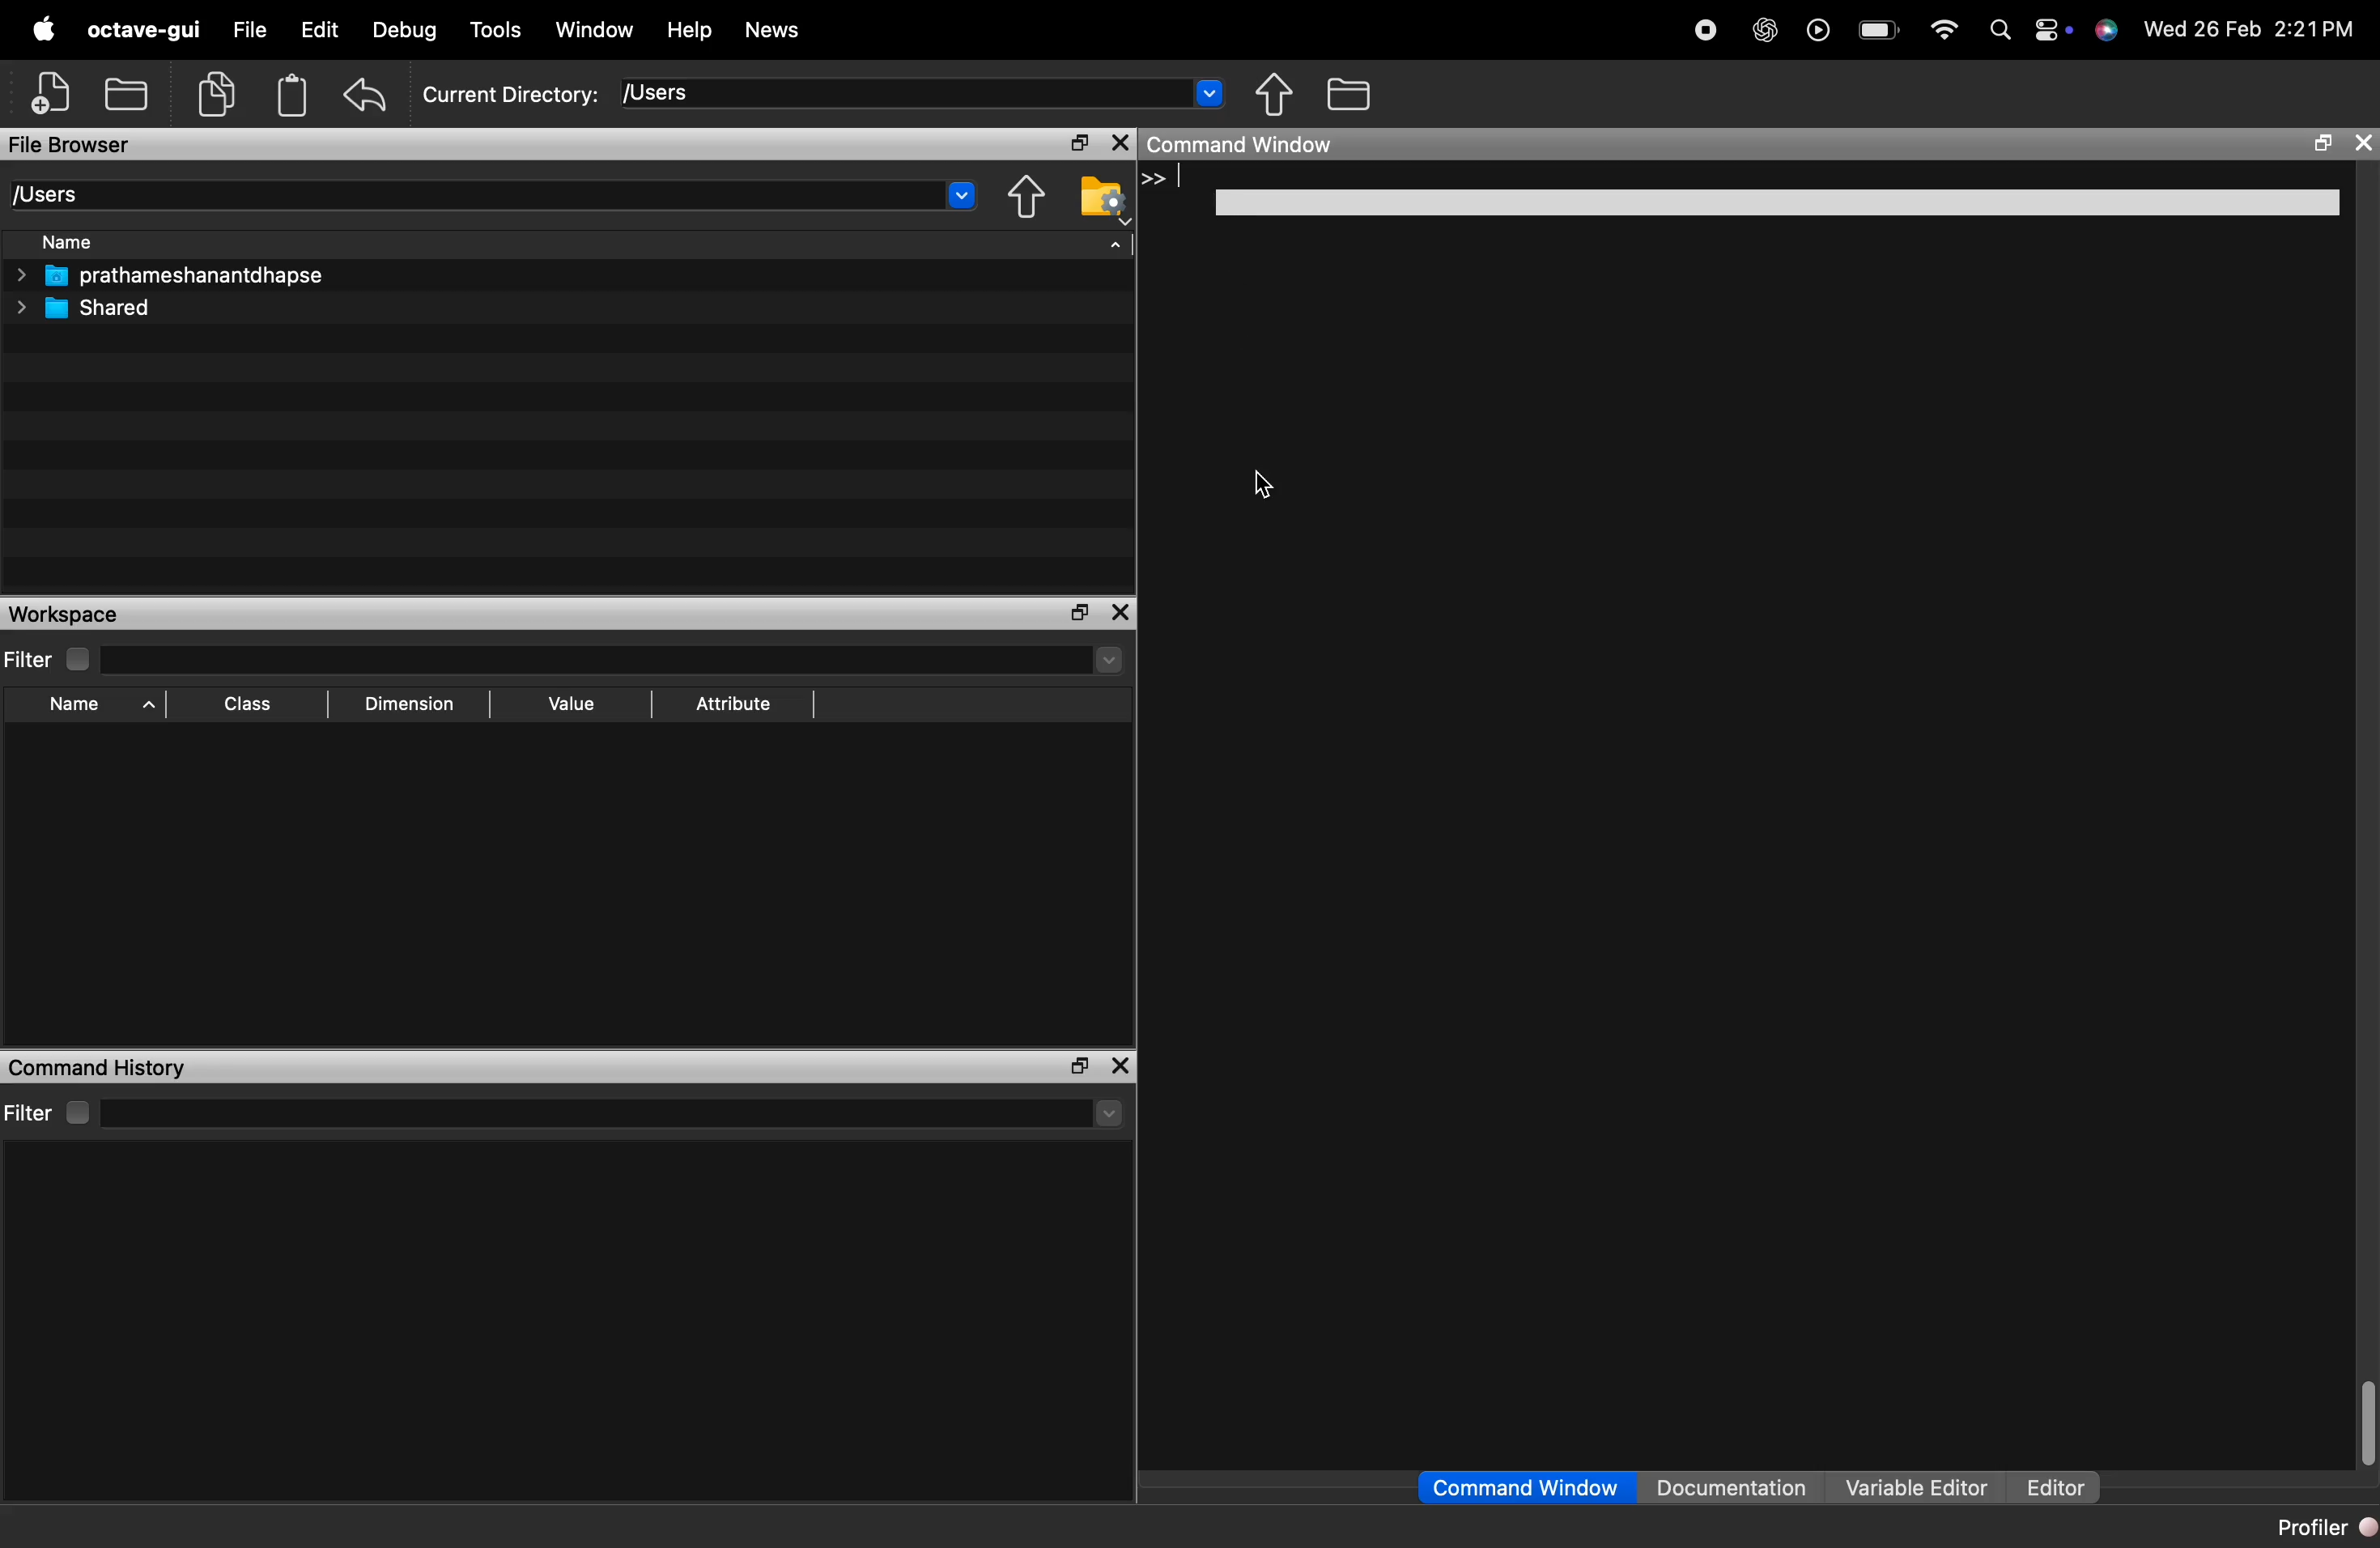 The image size is (2380, 1548). Describe the element at coordinates (49, 1115) in the screenshot. I see `Filter` at that location.